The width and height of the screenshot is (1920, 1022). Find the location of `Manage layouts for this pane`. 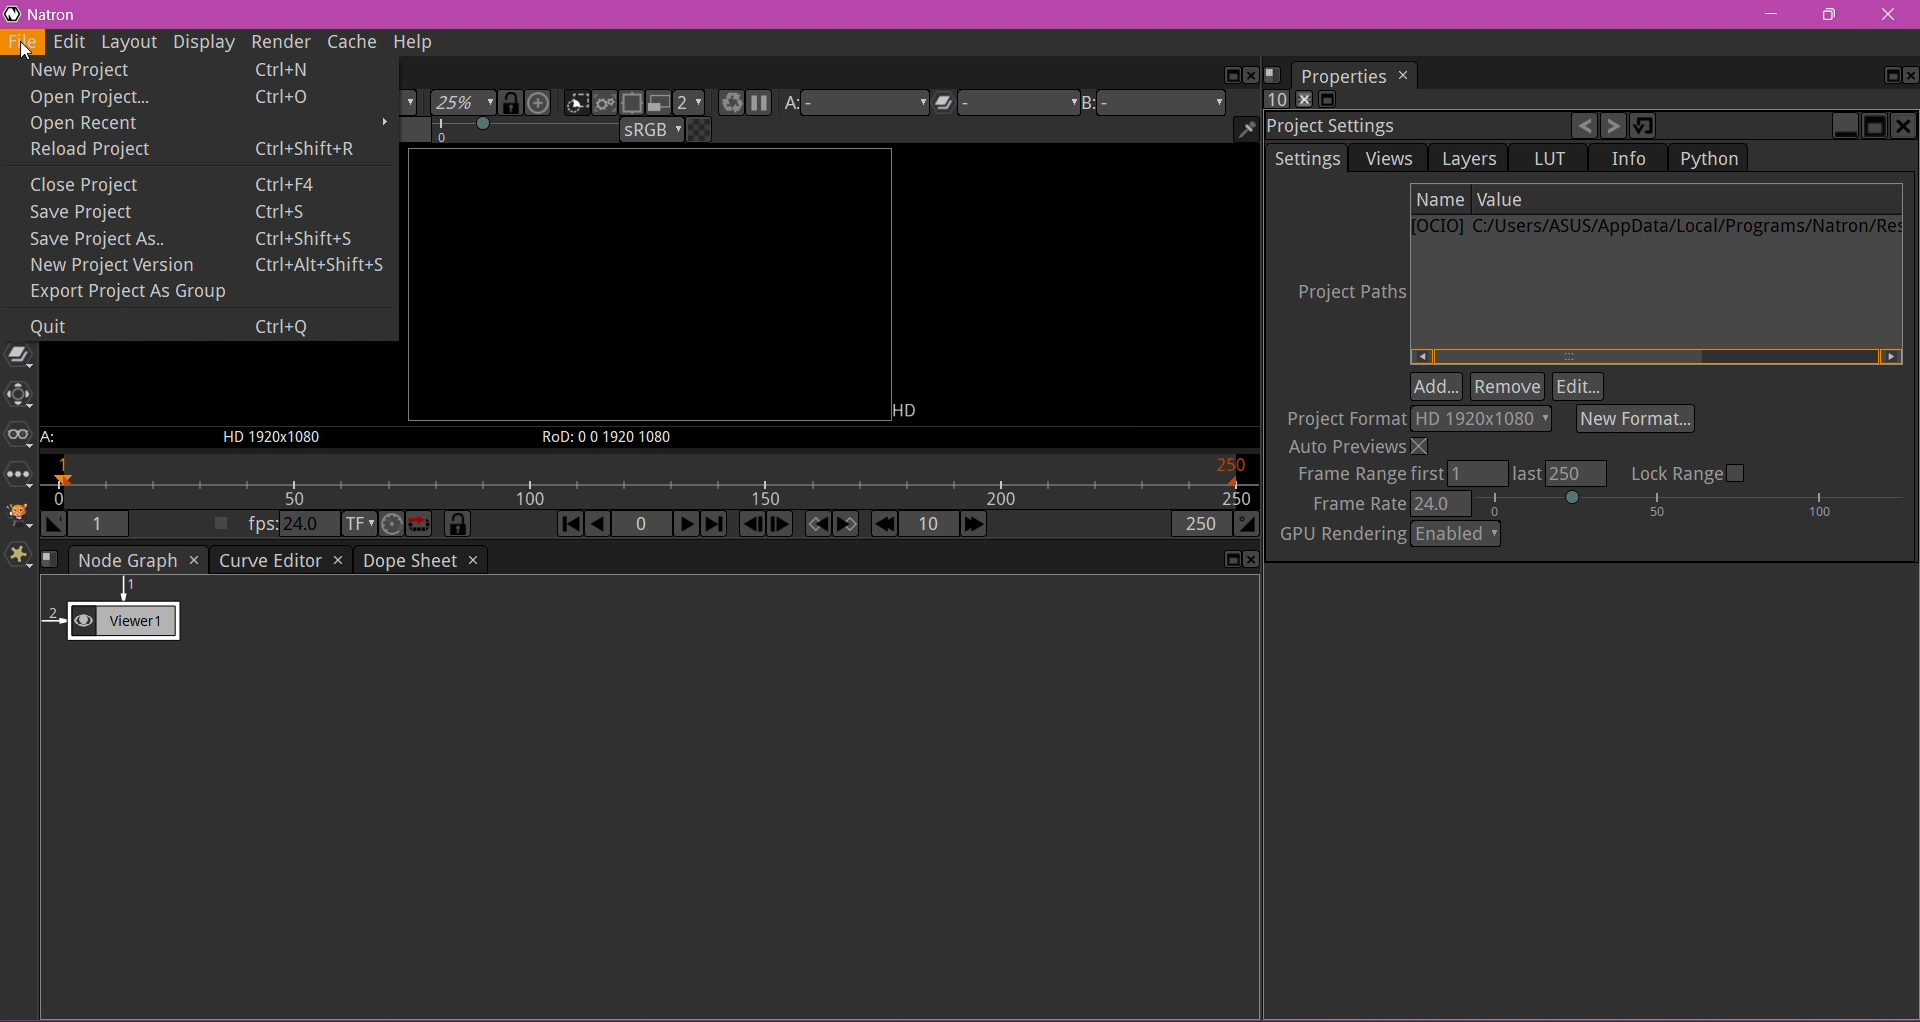

Manage layouts for this pane is located at coordinates (1278, 74).